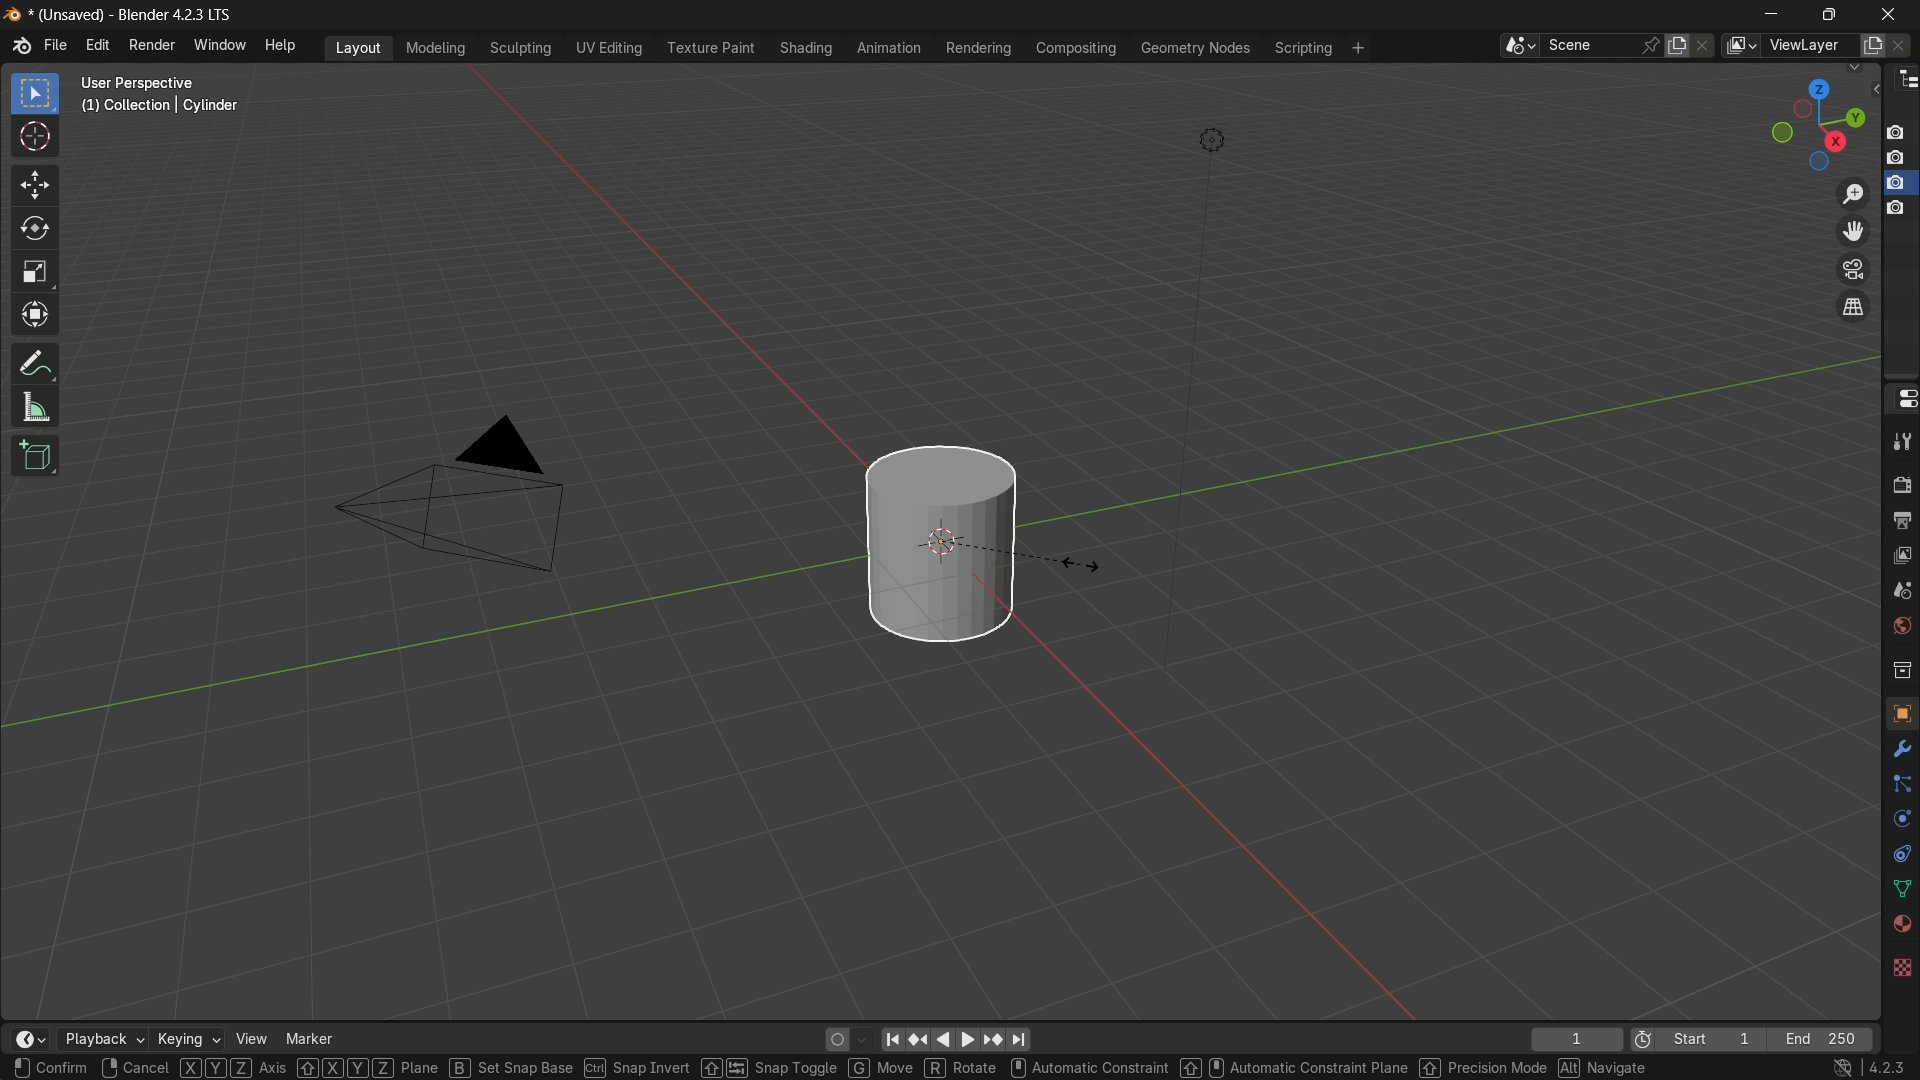 Image resolution: width=1920 pixels, height=1080 pixels. What do you see at coordinates (710, 48) in the screenshot?
I see `texture paint` at bounding box center [710, 48].